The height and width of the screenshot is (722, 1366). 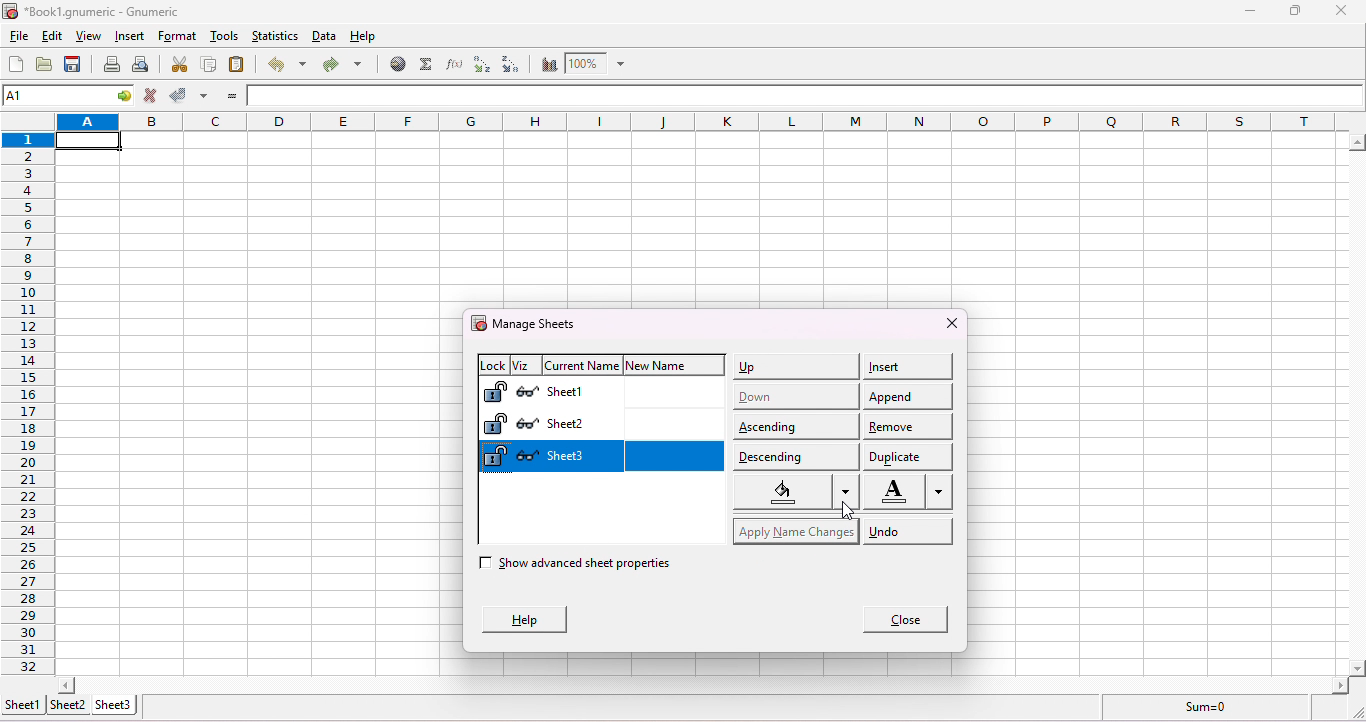 I want to click on undo, so click(x=906, y=531).